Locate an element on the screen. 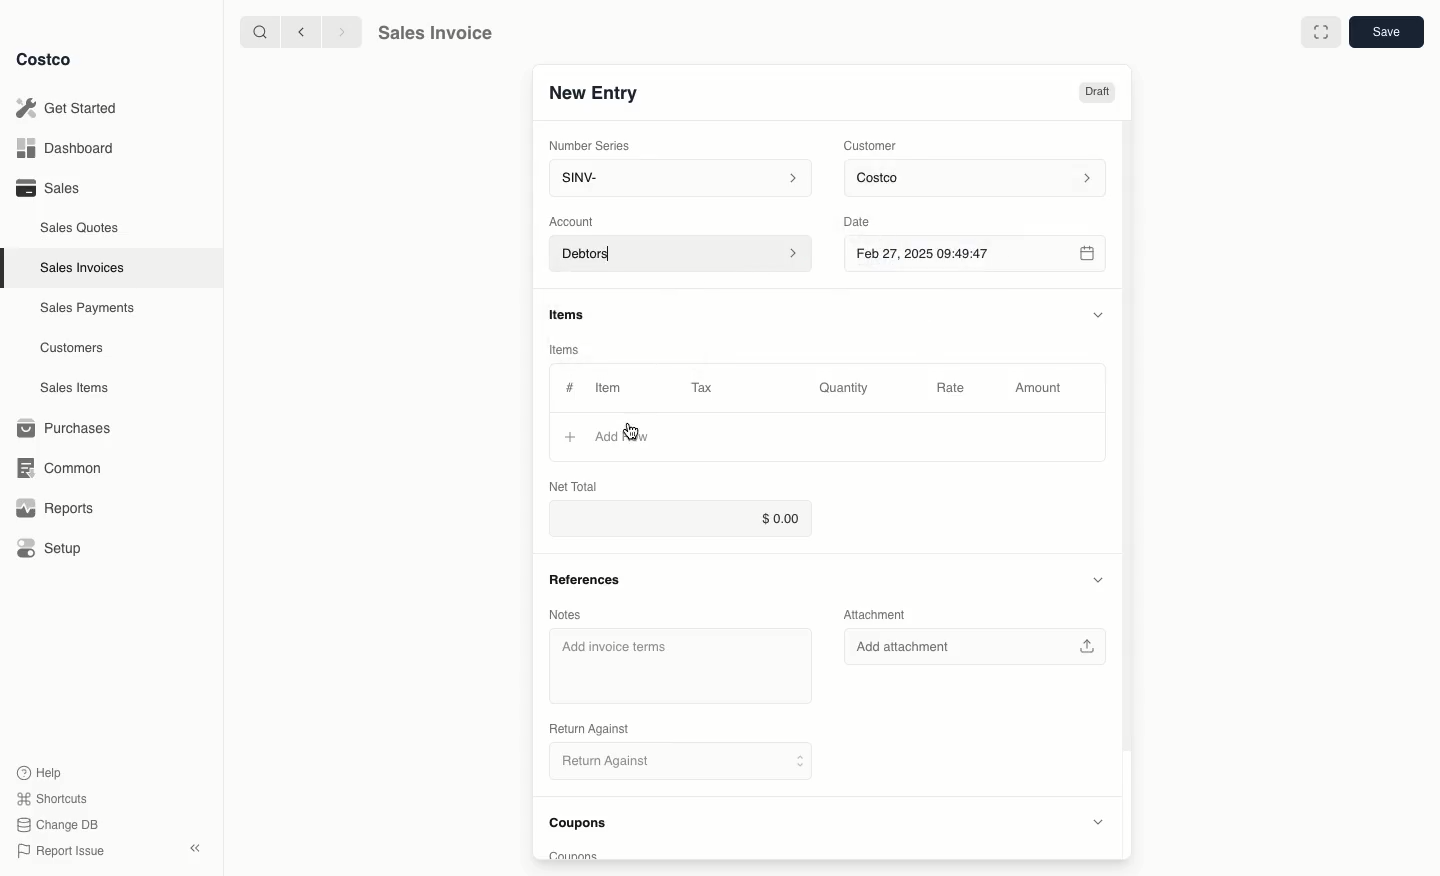  Dashboard is located at coordinates (70, 149).